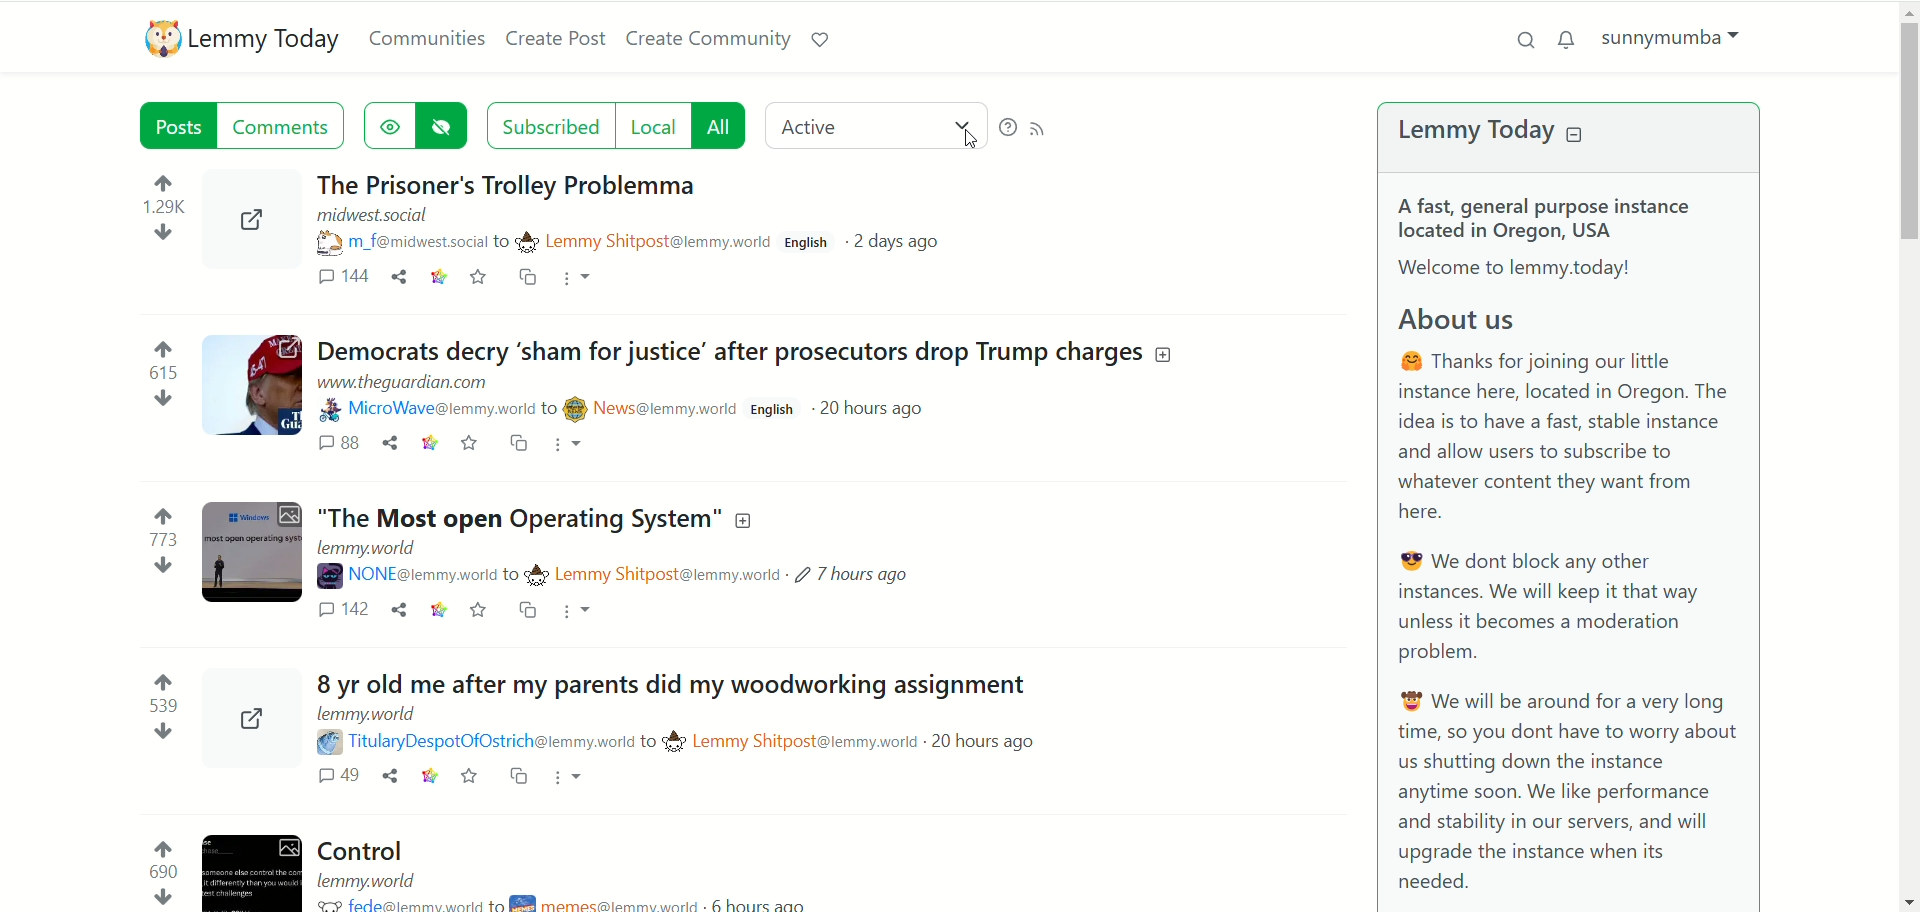 The width and height of the screenshot is (1920, 912). What do you see at coordinates (376, 849) in the screenshot?
I see `Control` at bounding box center [376, 849].